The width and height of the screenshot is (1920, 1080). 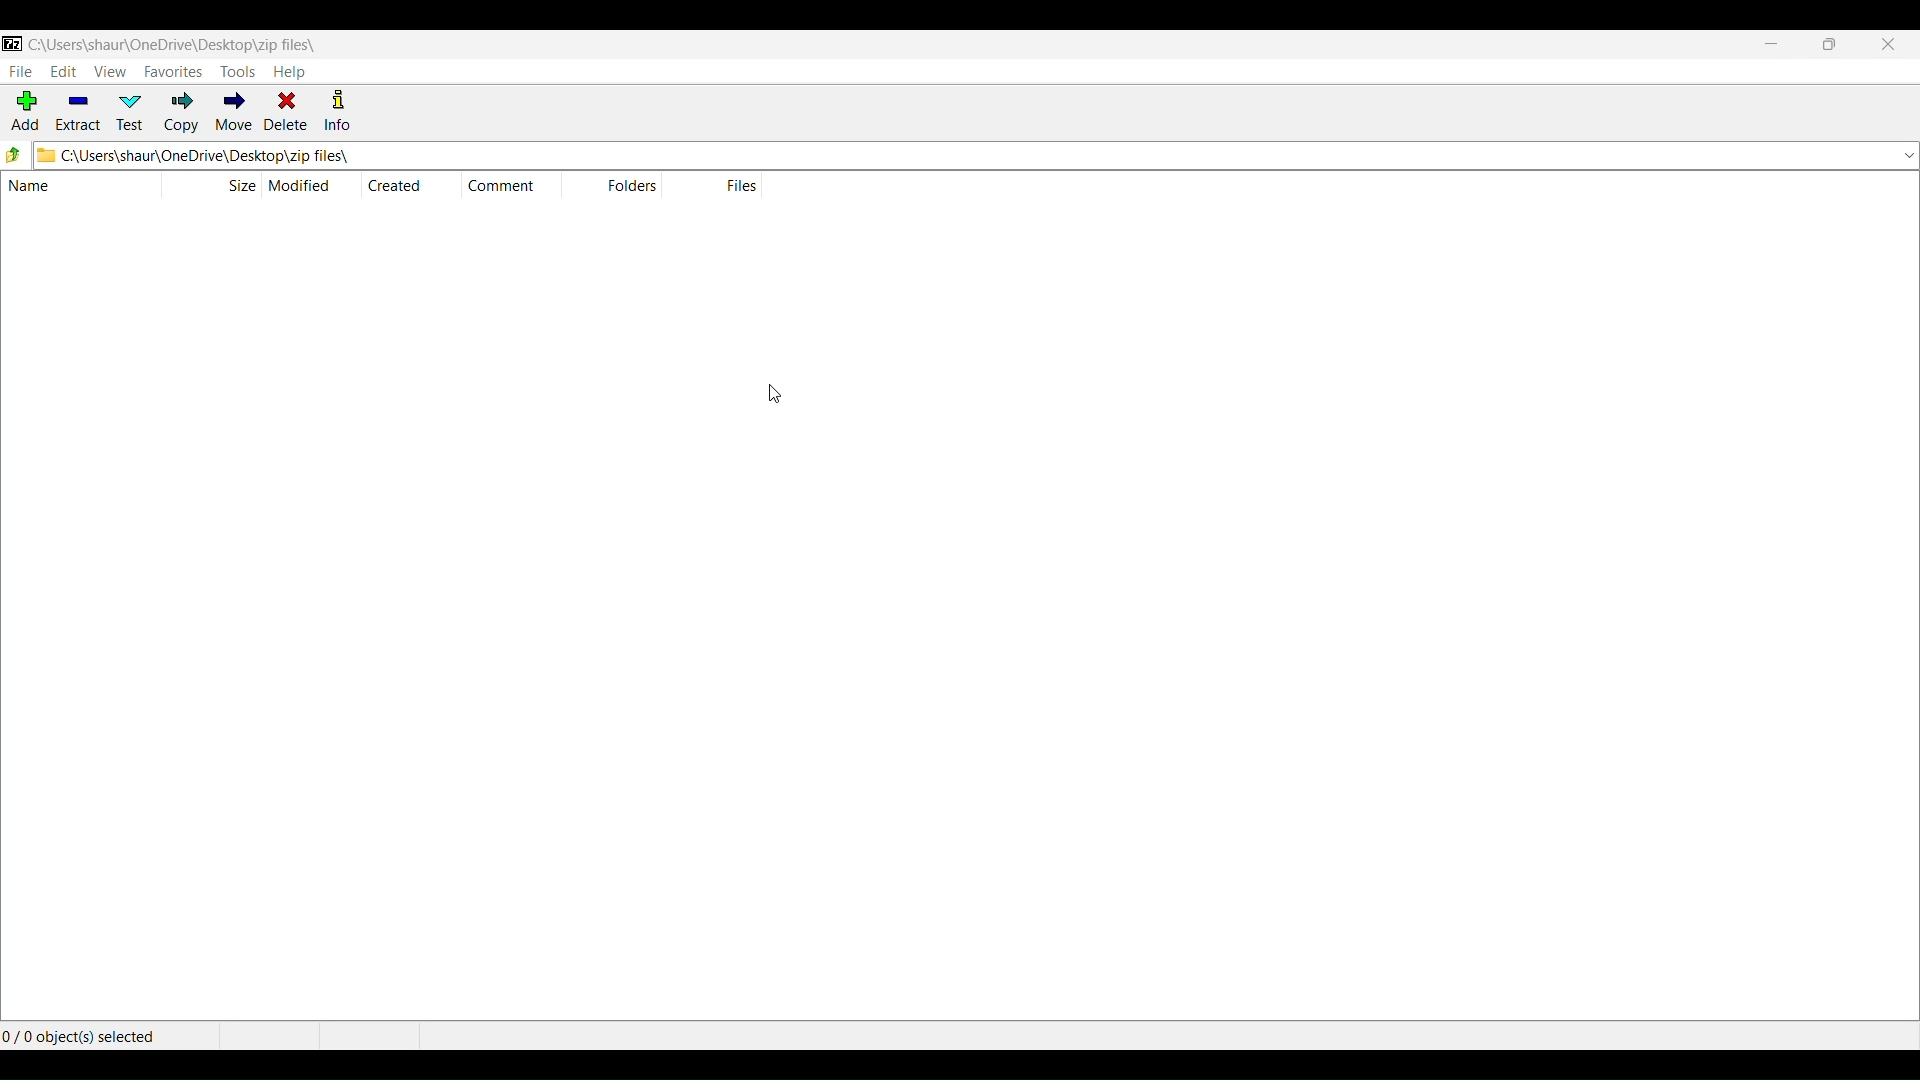 I want to click on CLOSE, so click(x=1887, y=46).